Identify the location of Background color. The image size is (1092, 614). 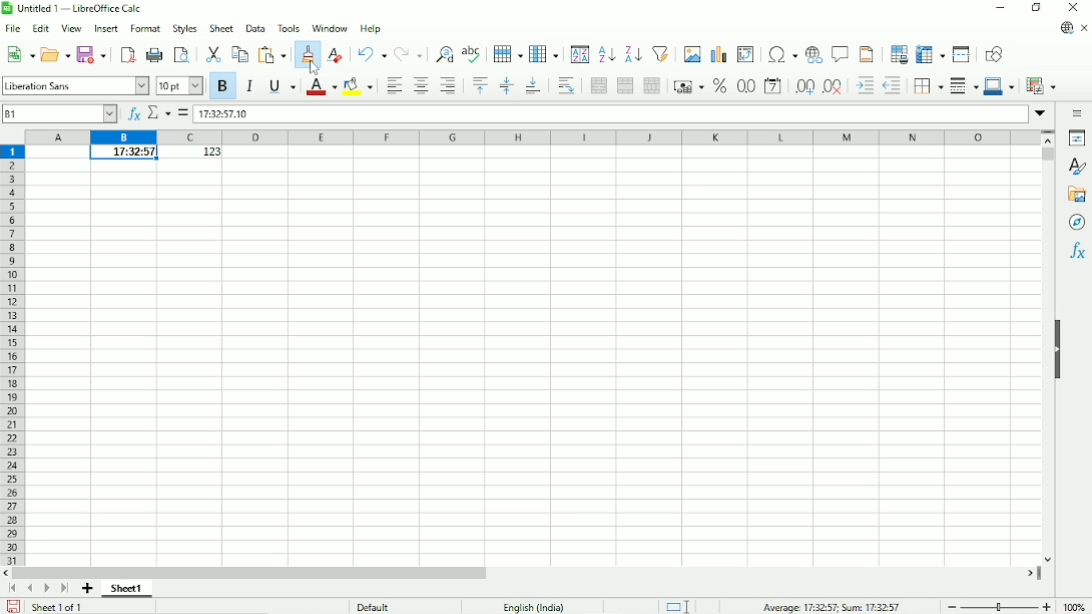
(357, 86).